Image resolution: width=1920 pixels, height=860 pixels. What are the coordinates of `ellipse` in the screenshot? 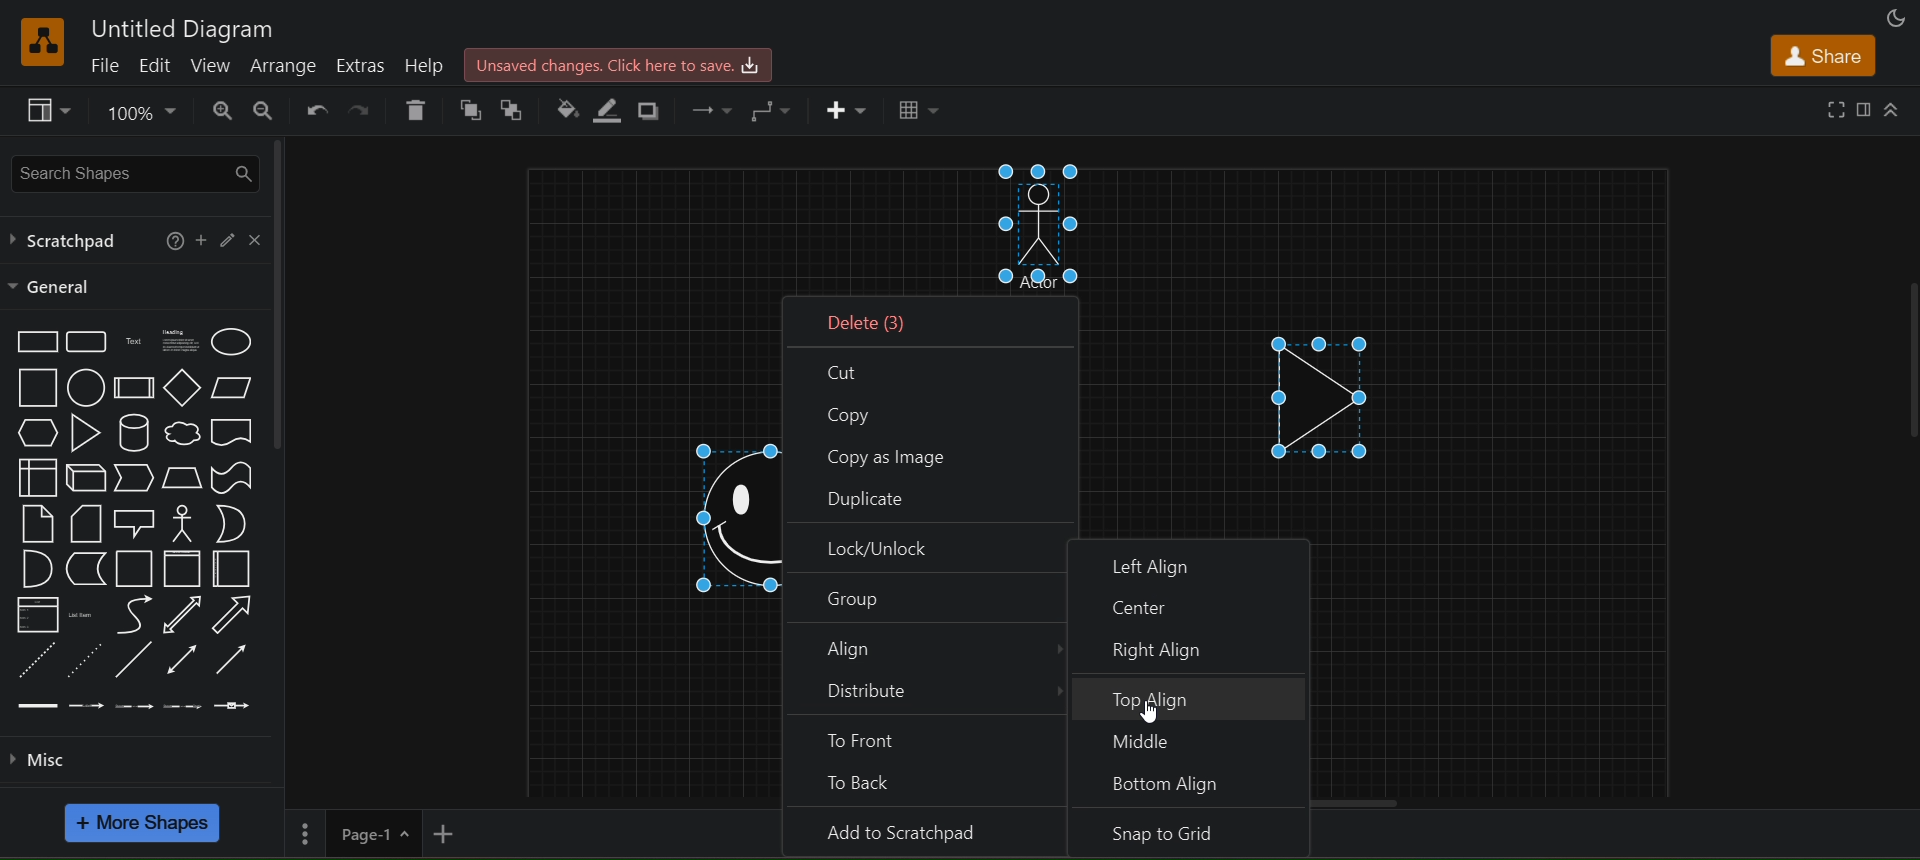 It's located at (230, 342).